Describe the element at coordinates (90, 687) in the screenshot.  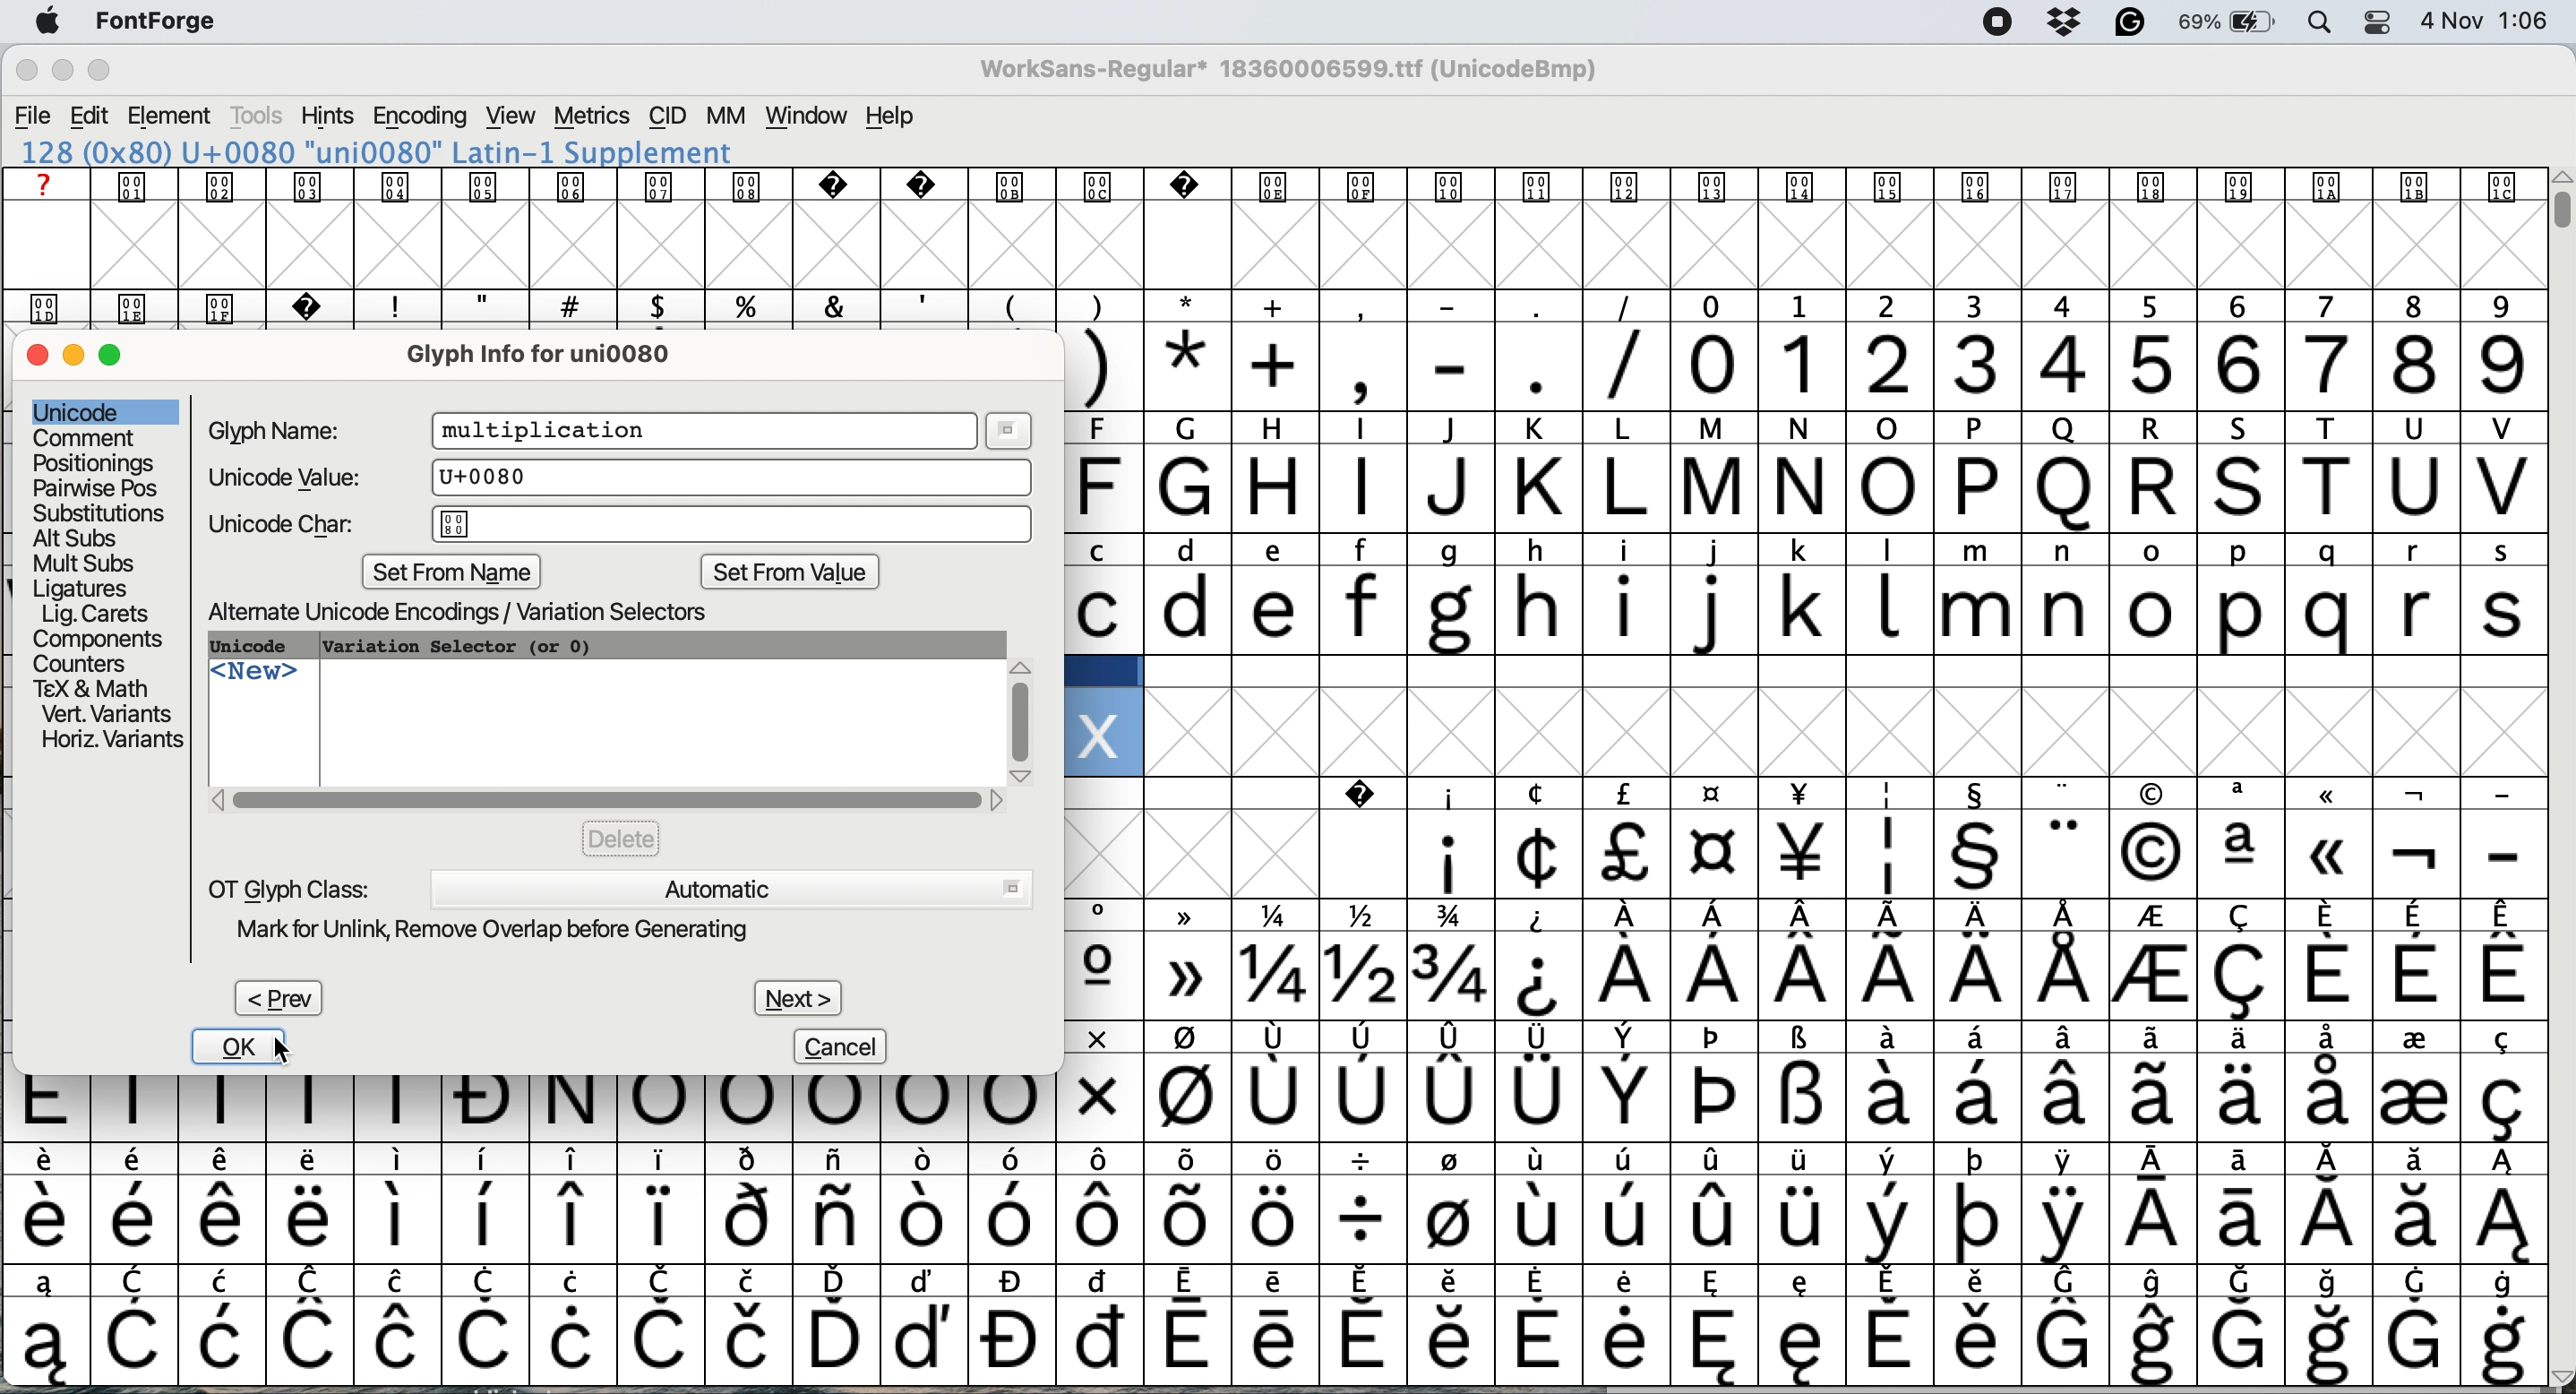
I see `tex and math` at that location.